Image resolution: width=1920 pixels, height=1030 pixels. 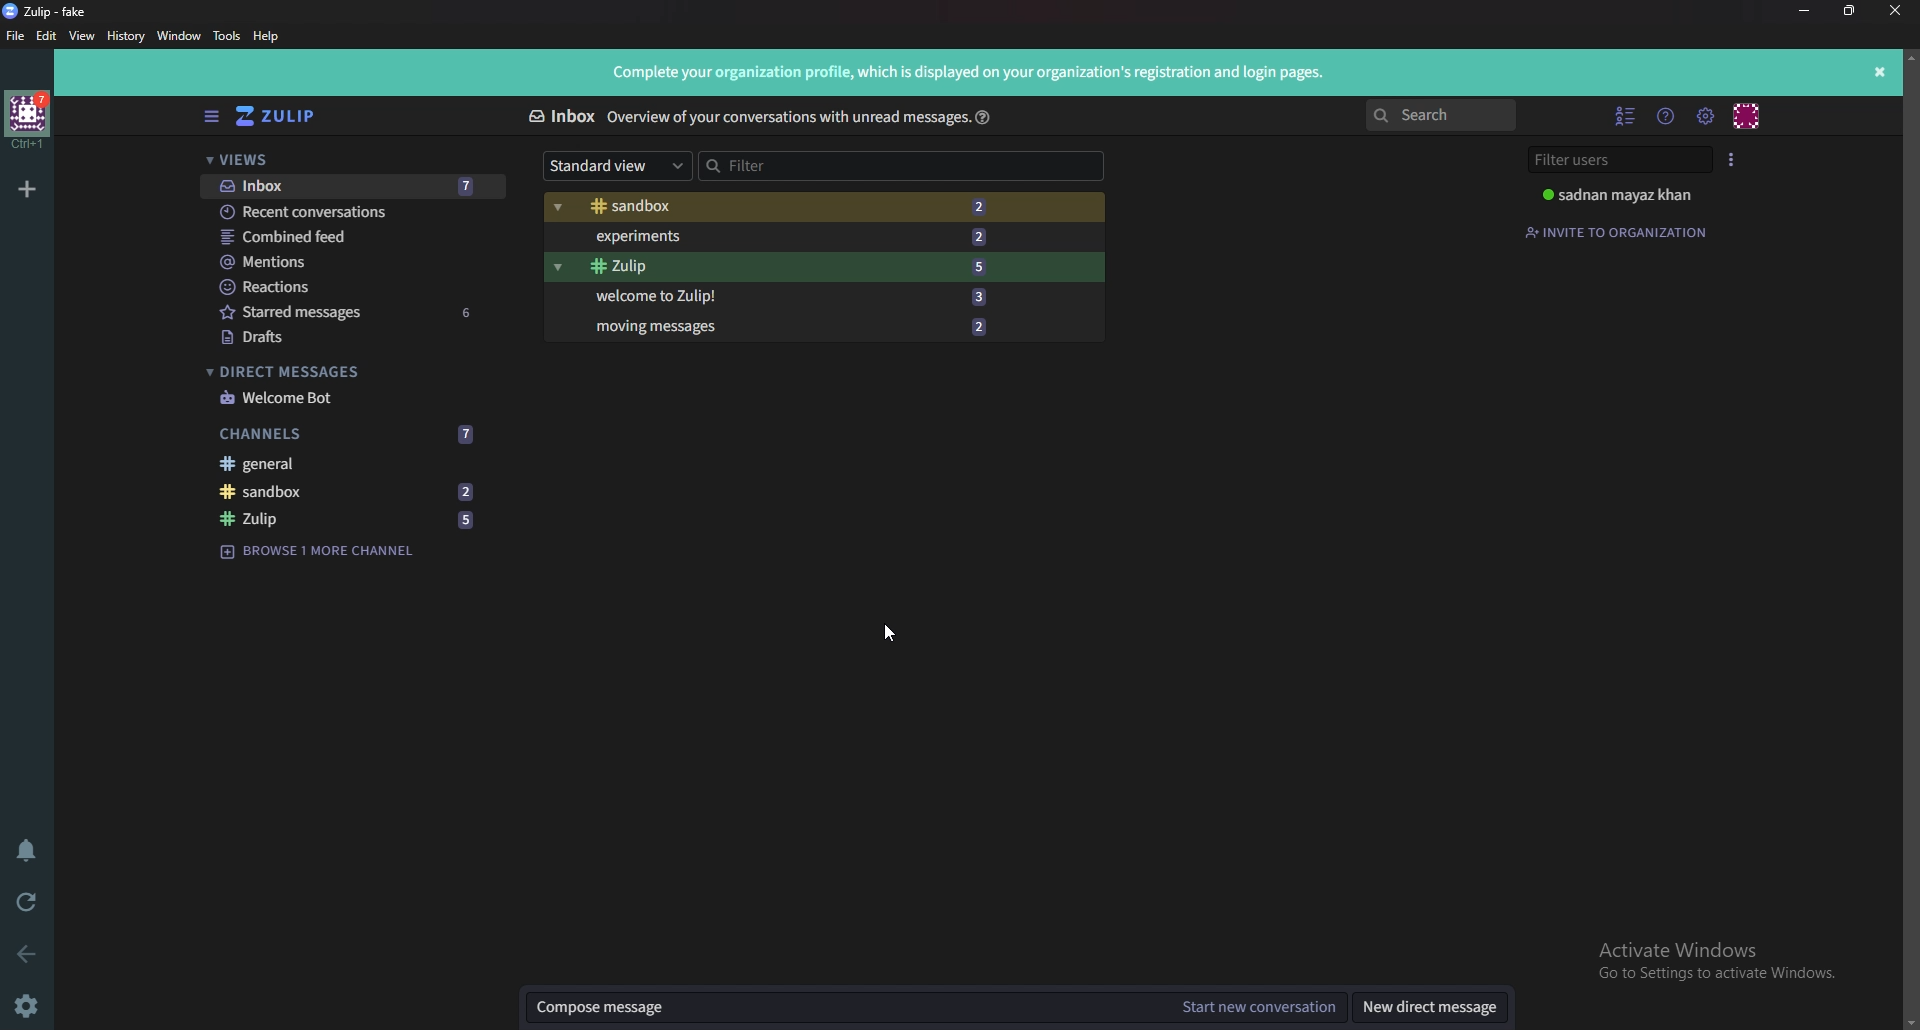 What do you see at coordinates (624, 166) in the screenshot?
I see `Standard view` at bounding box center [624, 166].